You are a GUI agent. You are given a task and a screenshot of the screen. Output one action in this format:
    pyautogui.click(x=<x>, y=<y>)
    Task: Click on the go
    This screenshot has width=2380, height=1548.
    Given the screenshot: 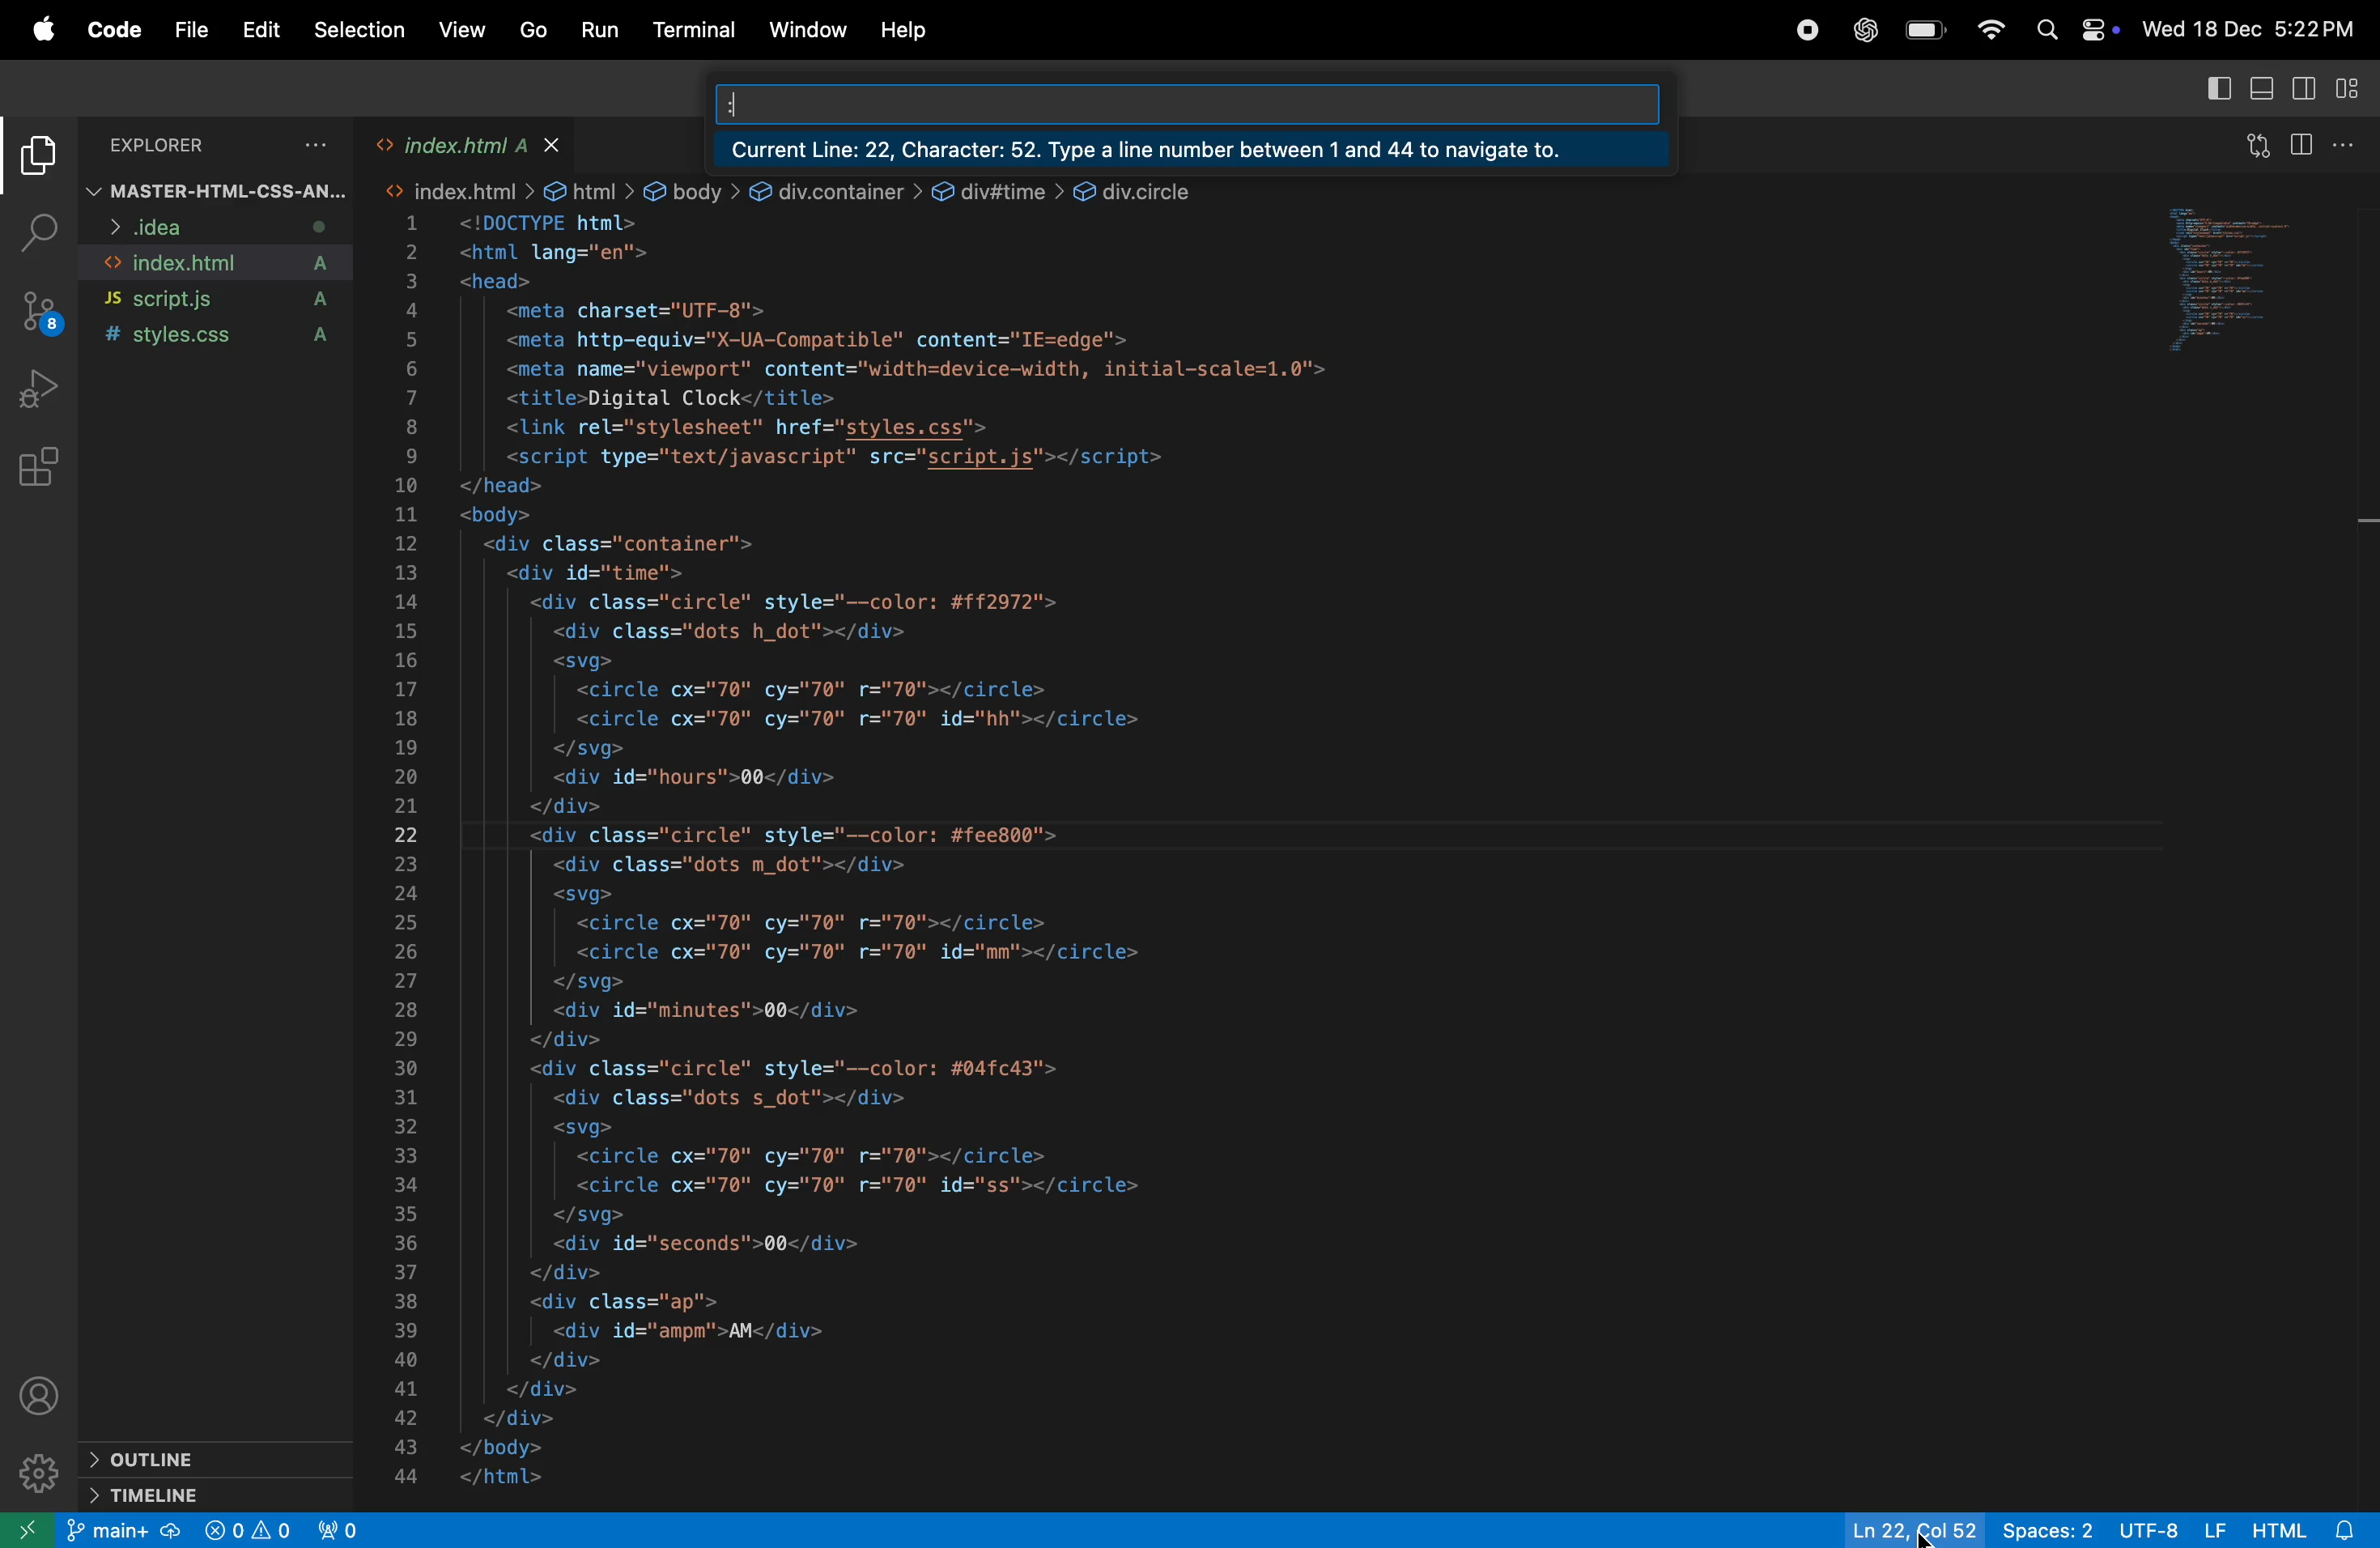 What is the action you would take?
    pyautogui.click(x=536, y=32)
    